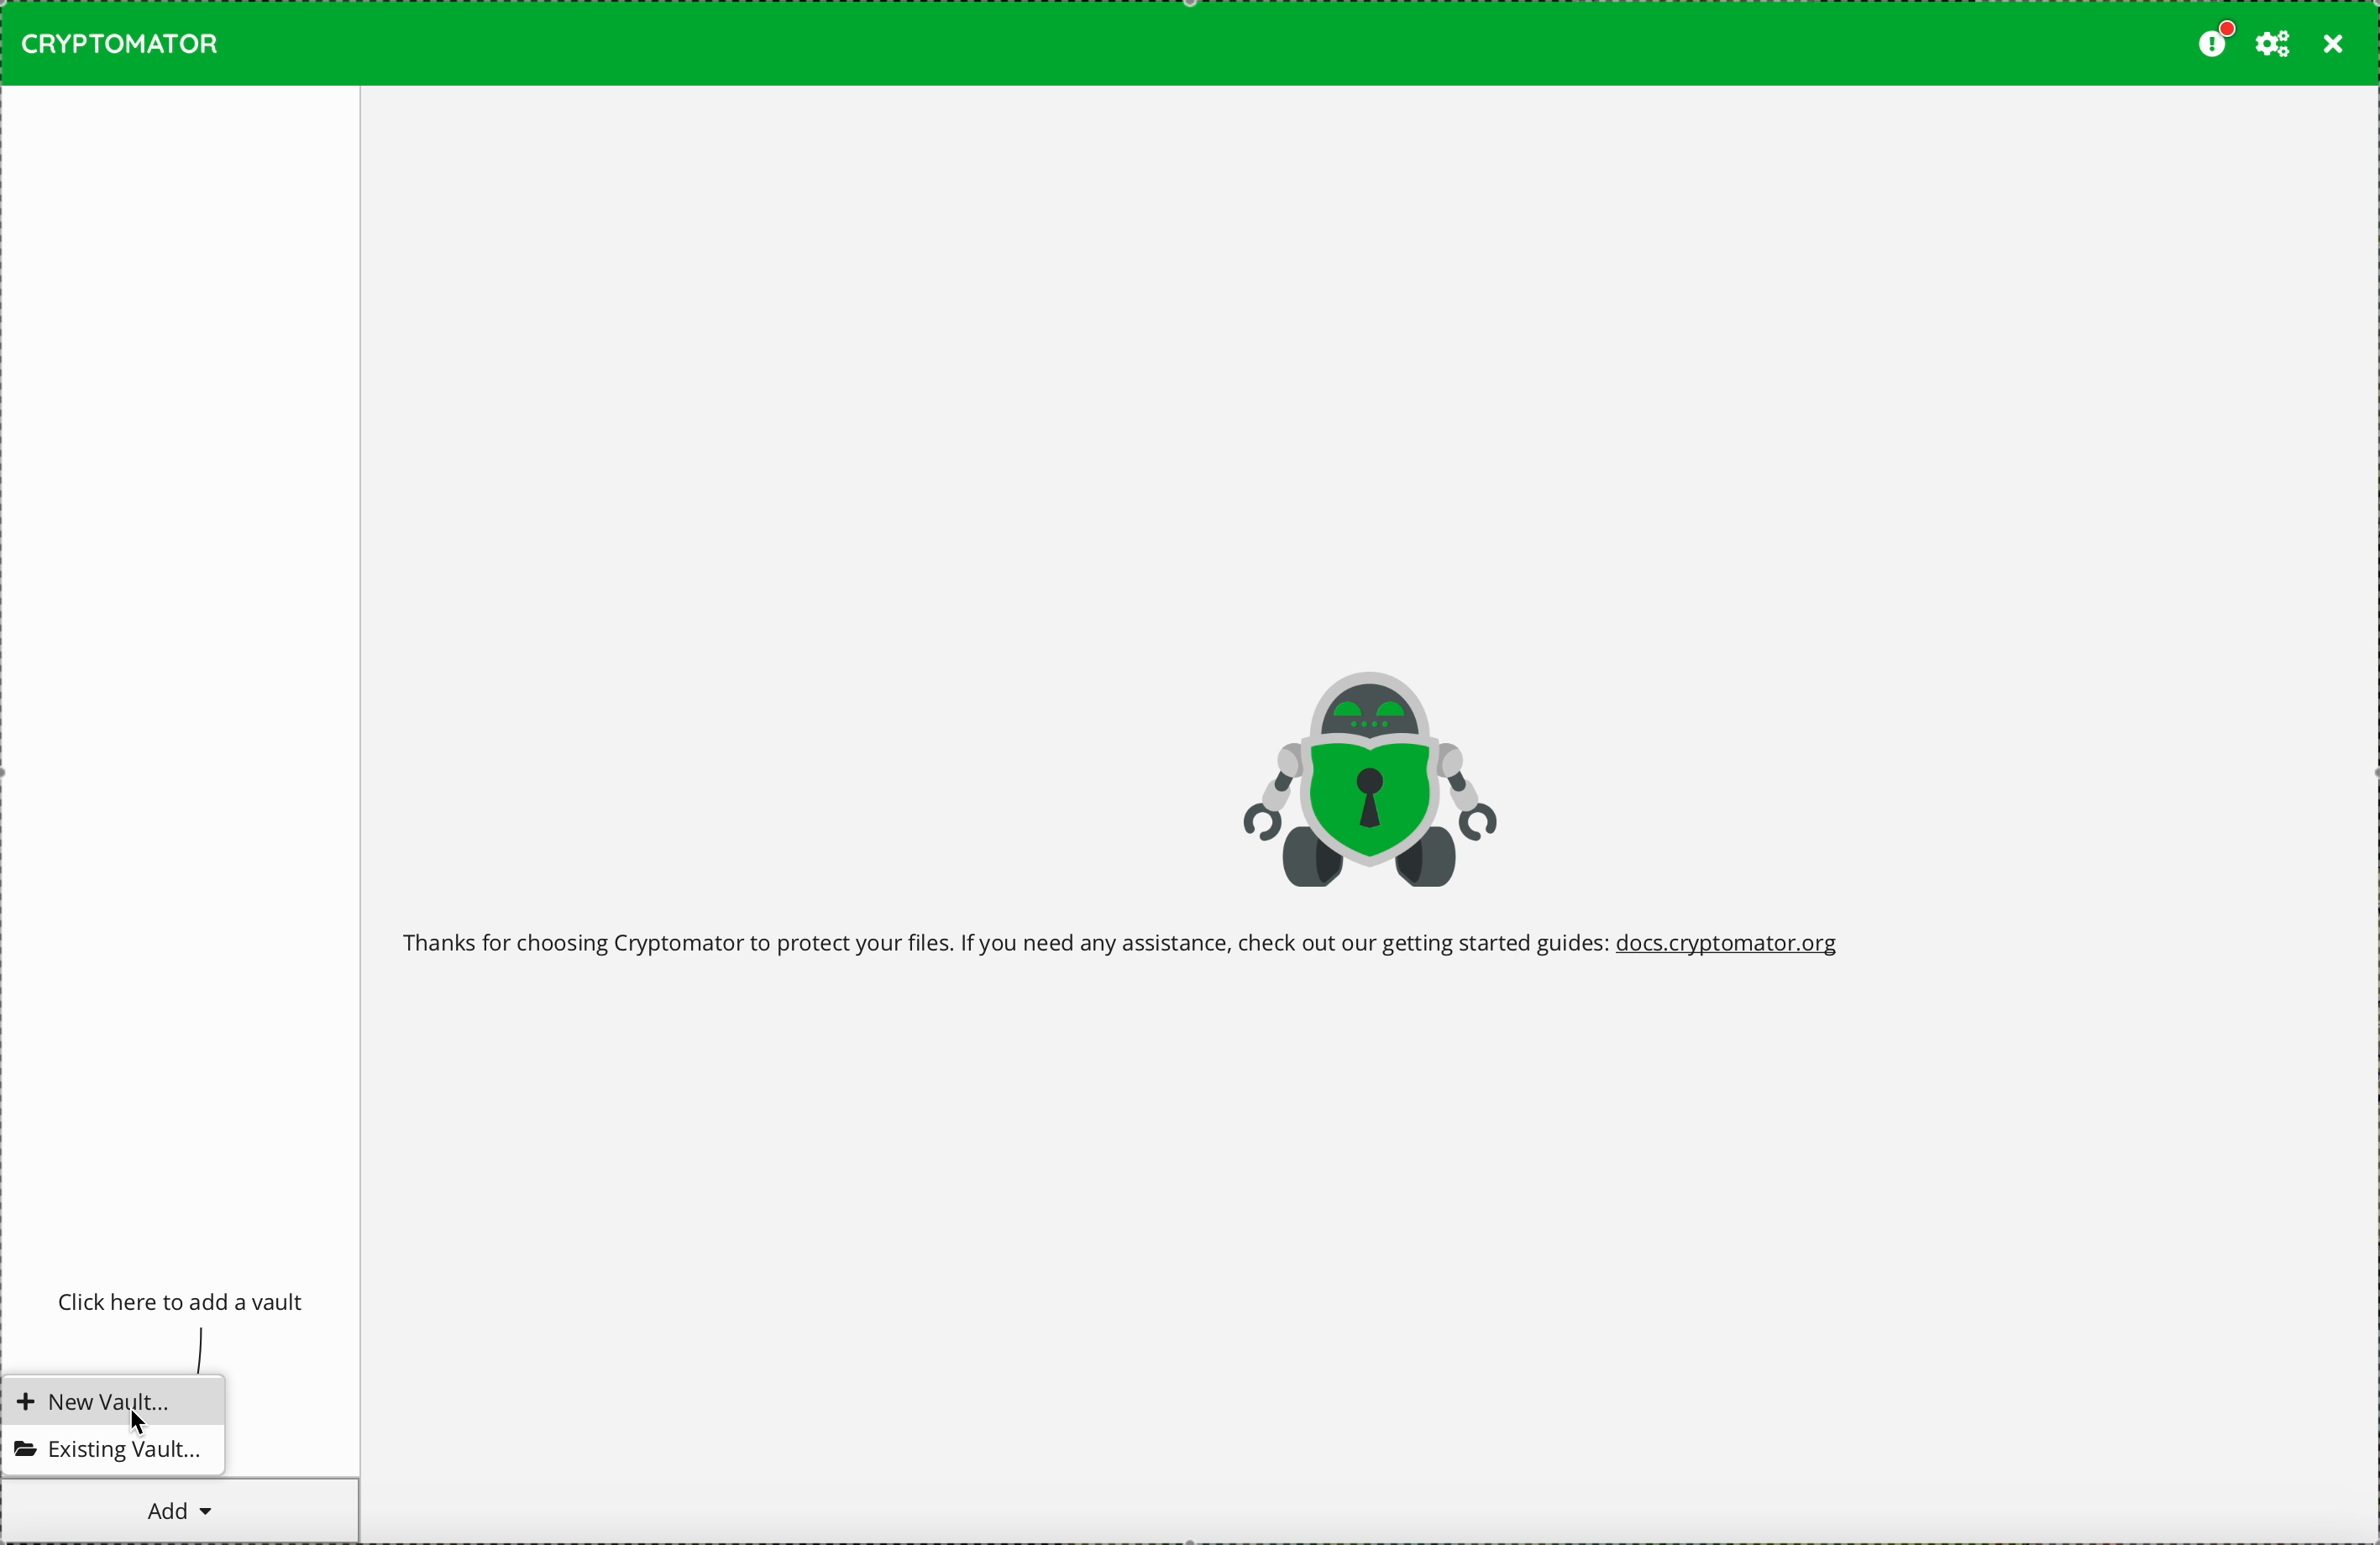  Describe the element at coordinates (2273, 44) in the screenshot. I see `preferences` at that location.